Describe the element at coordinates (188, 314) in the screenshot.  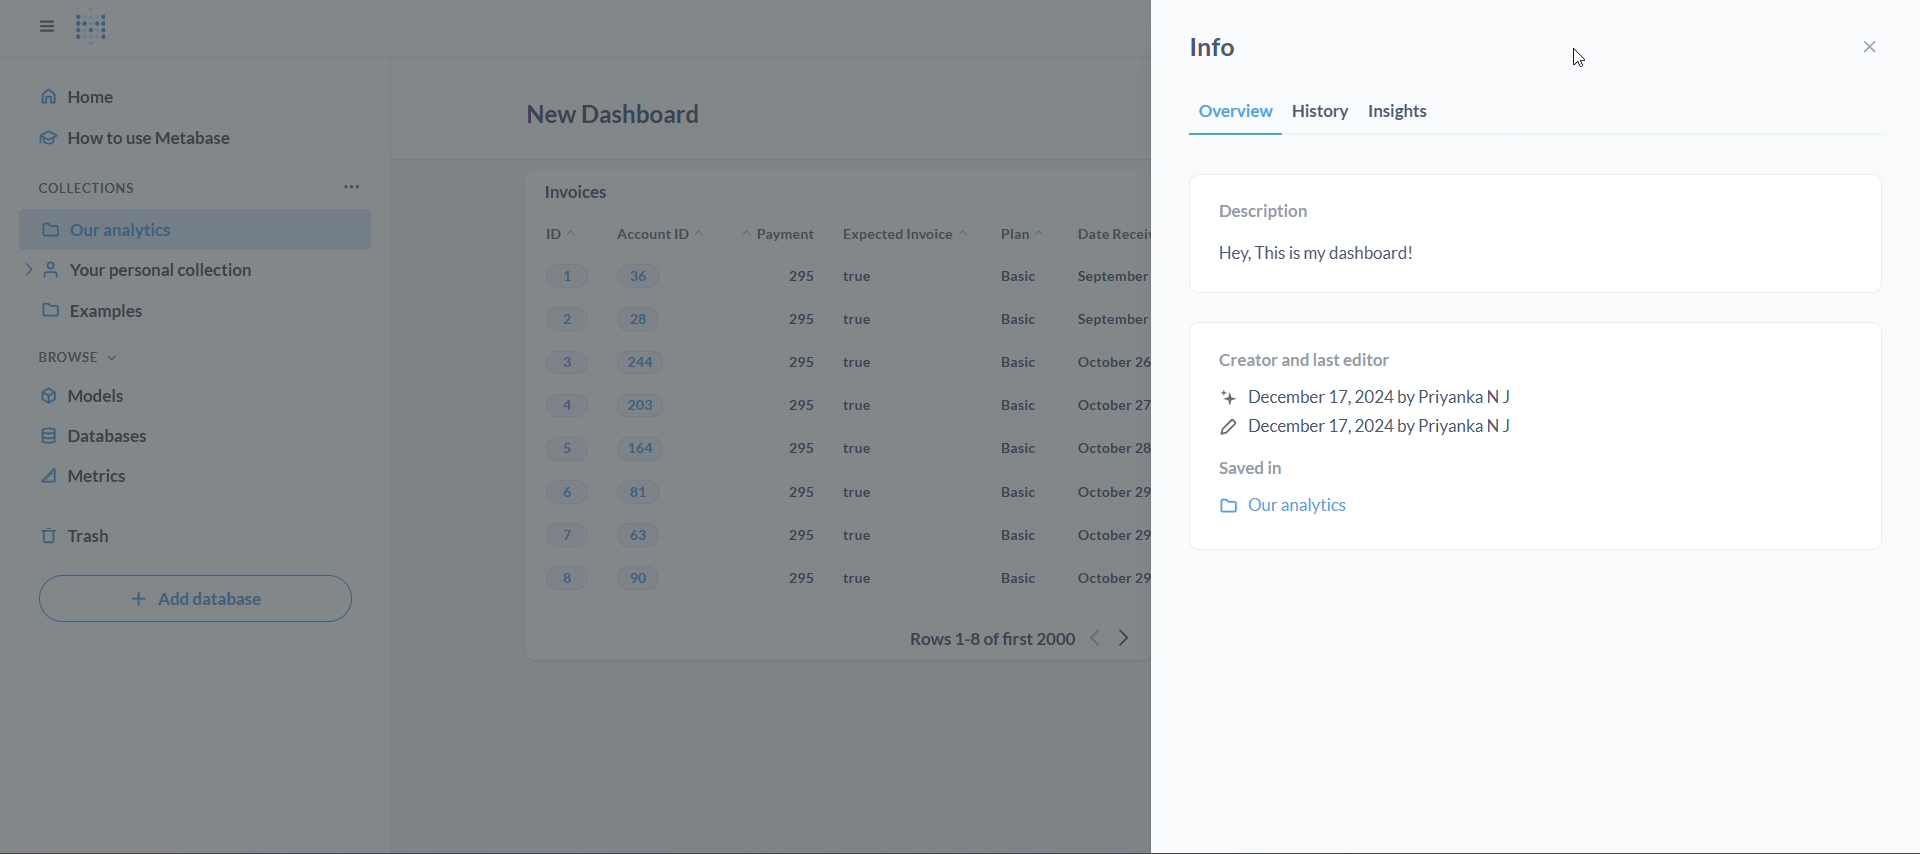
I see `examples` at that location.